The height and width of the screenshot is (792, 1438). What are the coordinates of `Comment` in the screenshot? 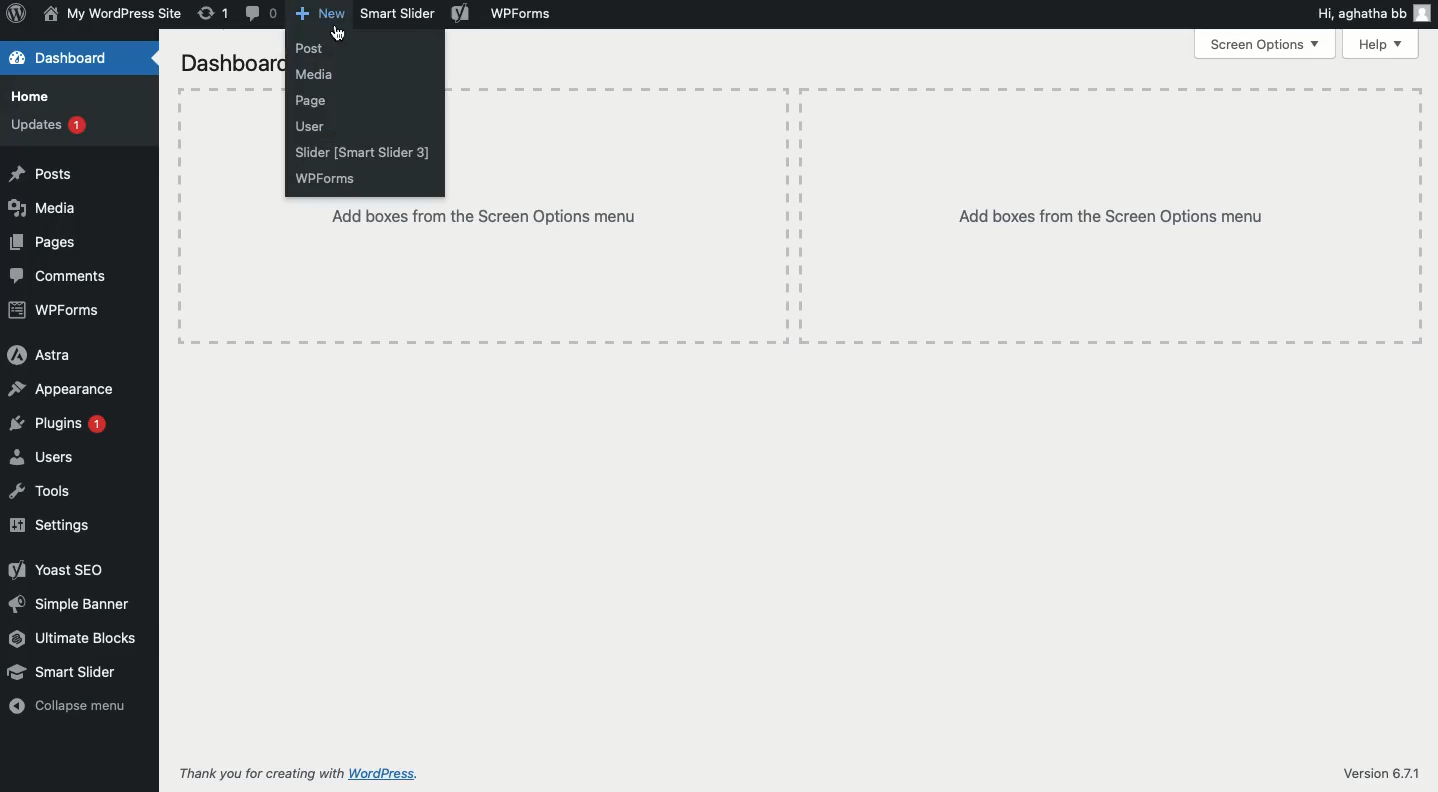 It's located at (261, 15).